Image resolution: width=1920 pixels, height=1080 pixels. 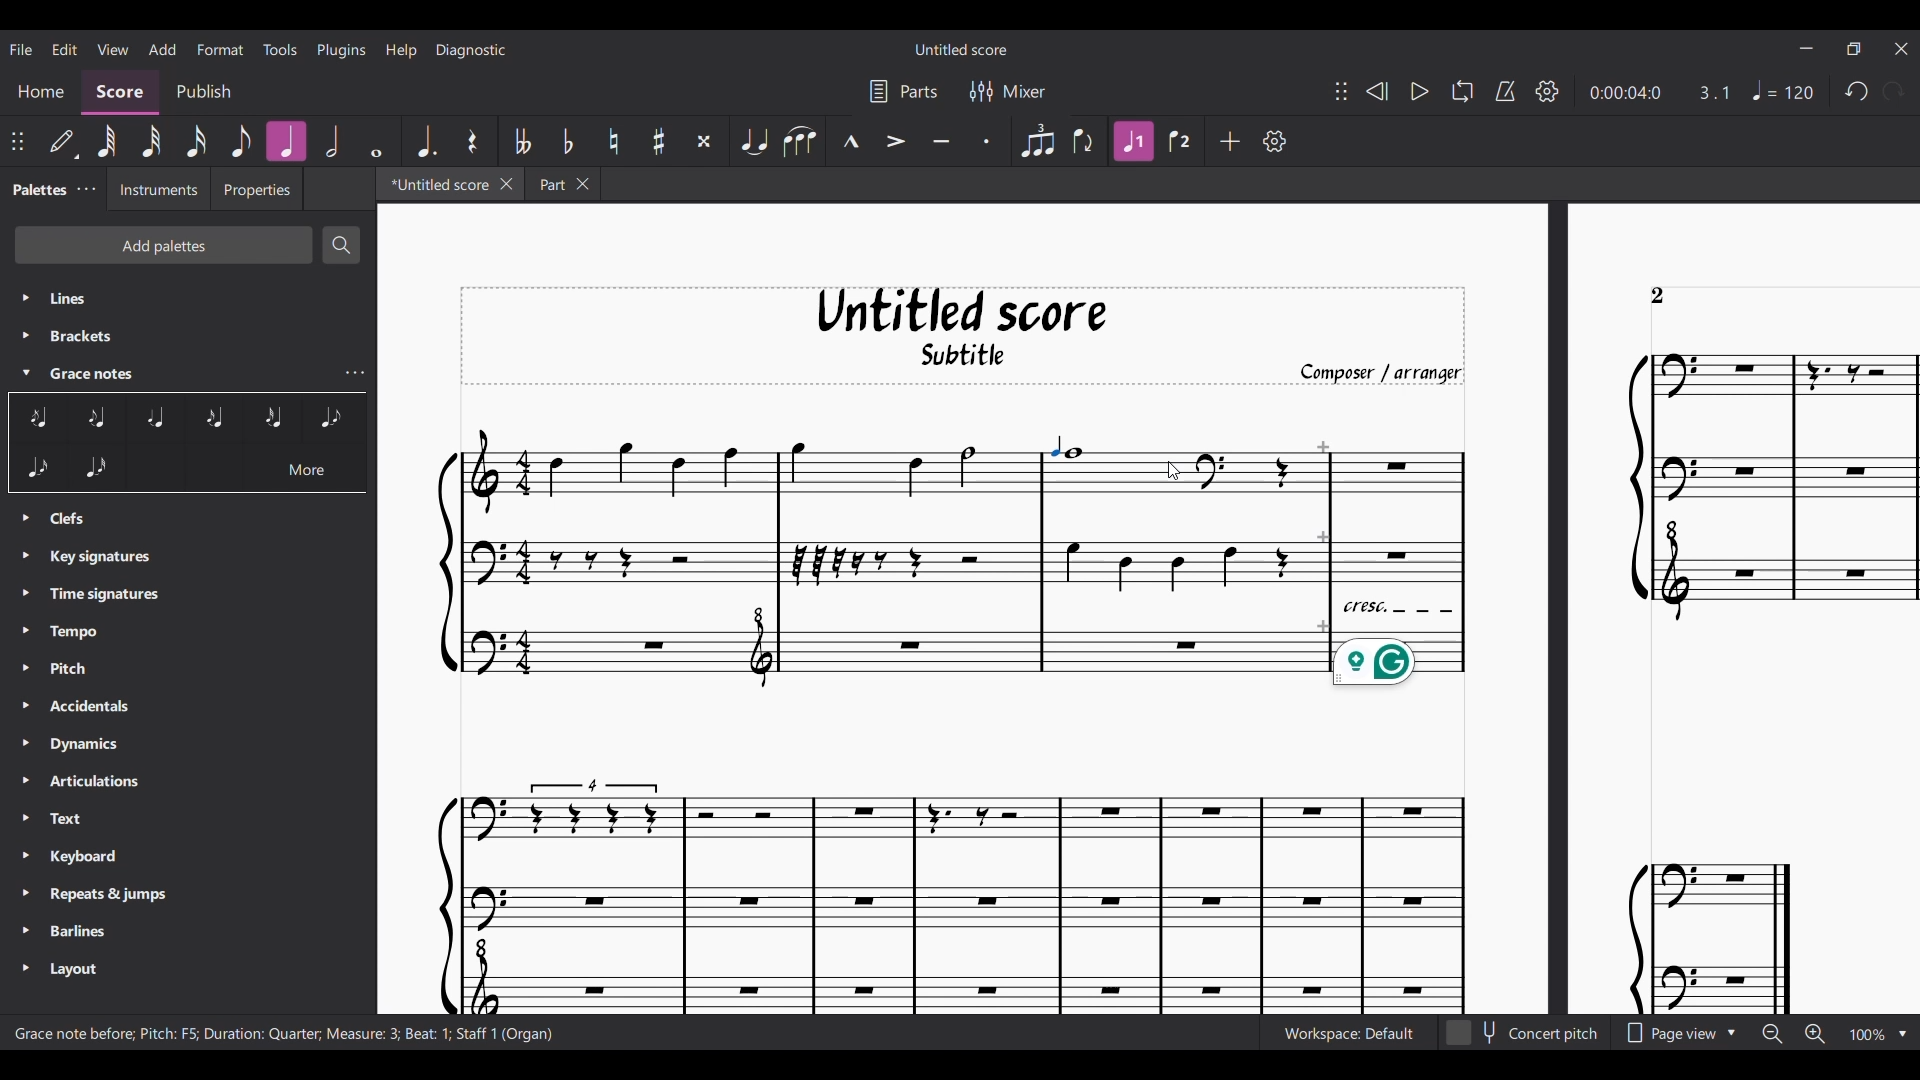 I want to click on Grace notes palette list, so click(x=355, y=373).